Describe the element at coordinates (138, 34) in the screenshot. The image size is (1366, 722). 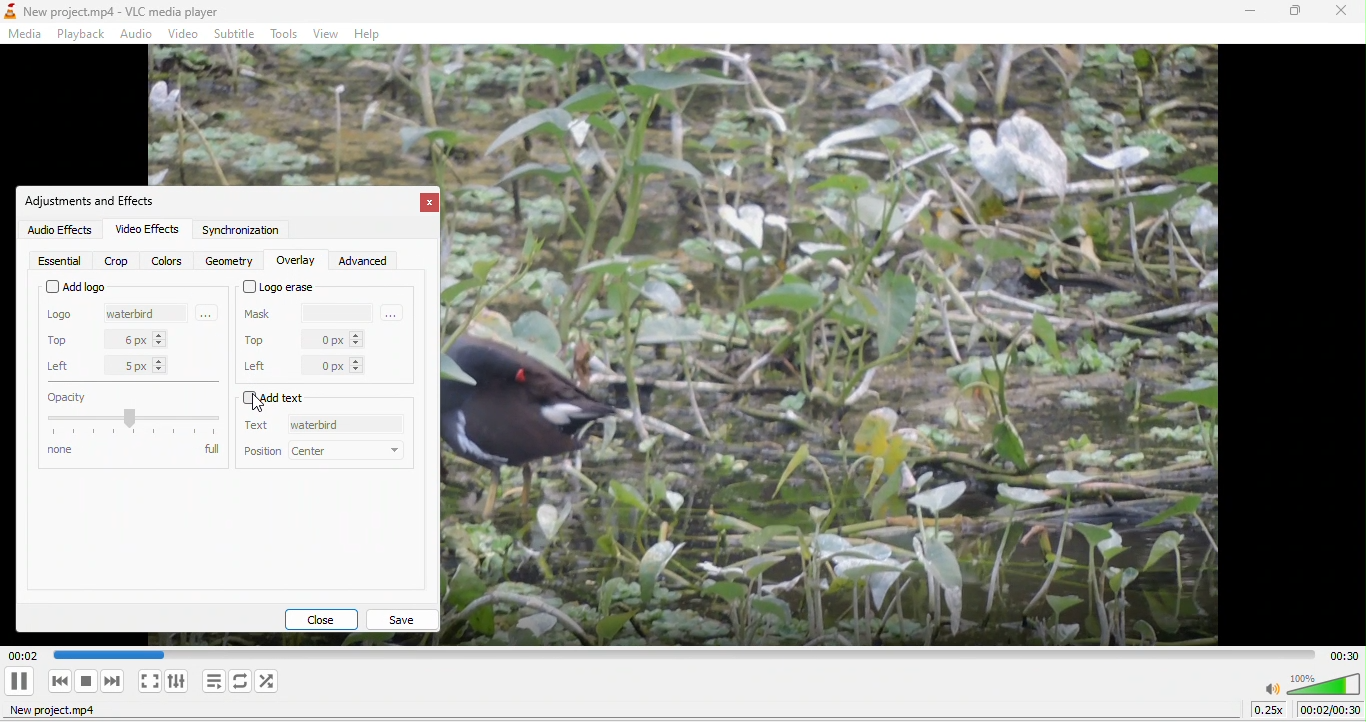
I see `audio` at that location.